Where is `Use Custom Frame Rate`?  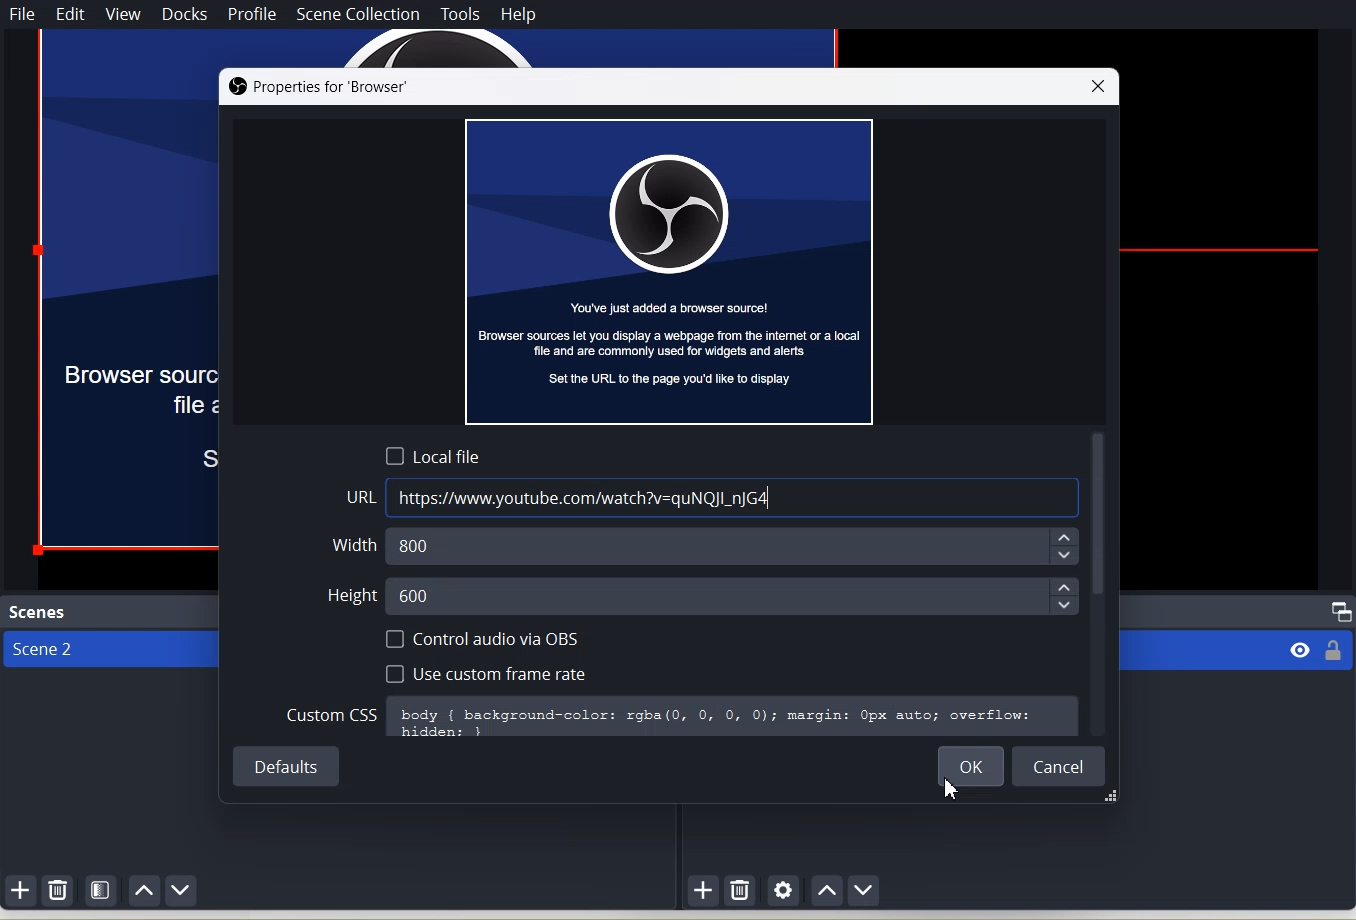
Use Custom Frame Rate is located at coordinates (486, 674).